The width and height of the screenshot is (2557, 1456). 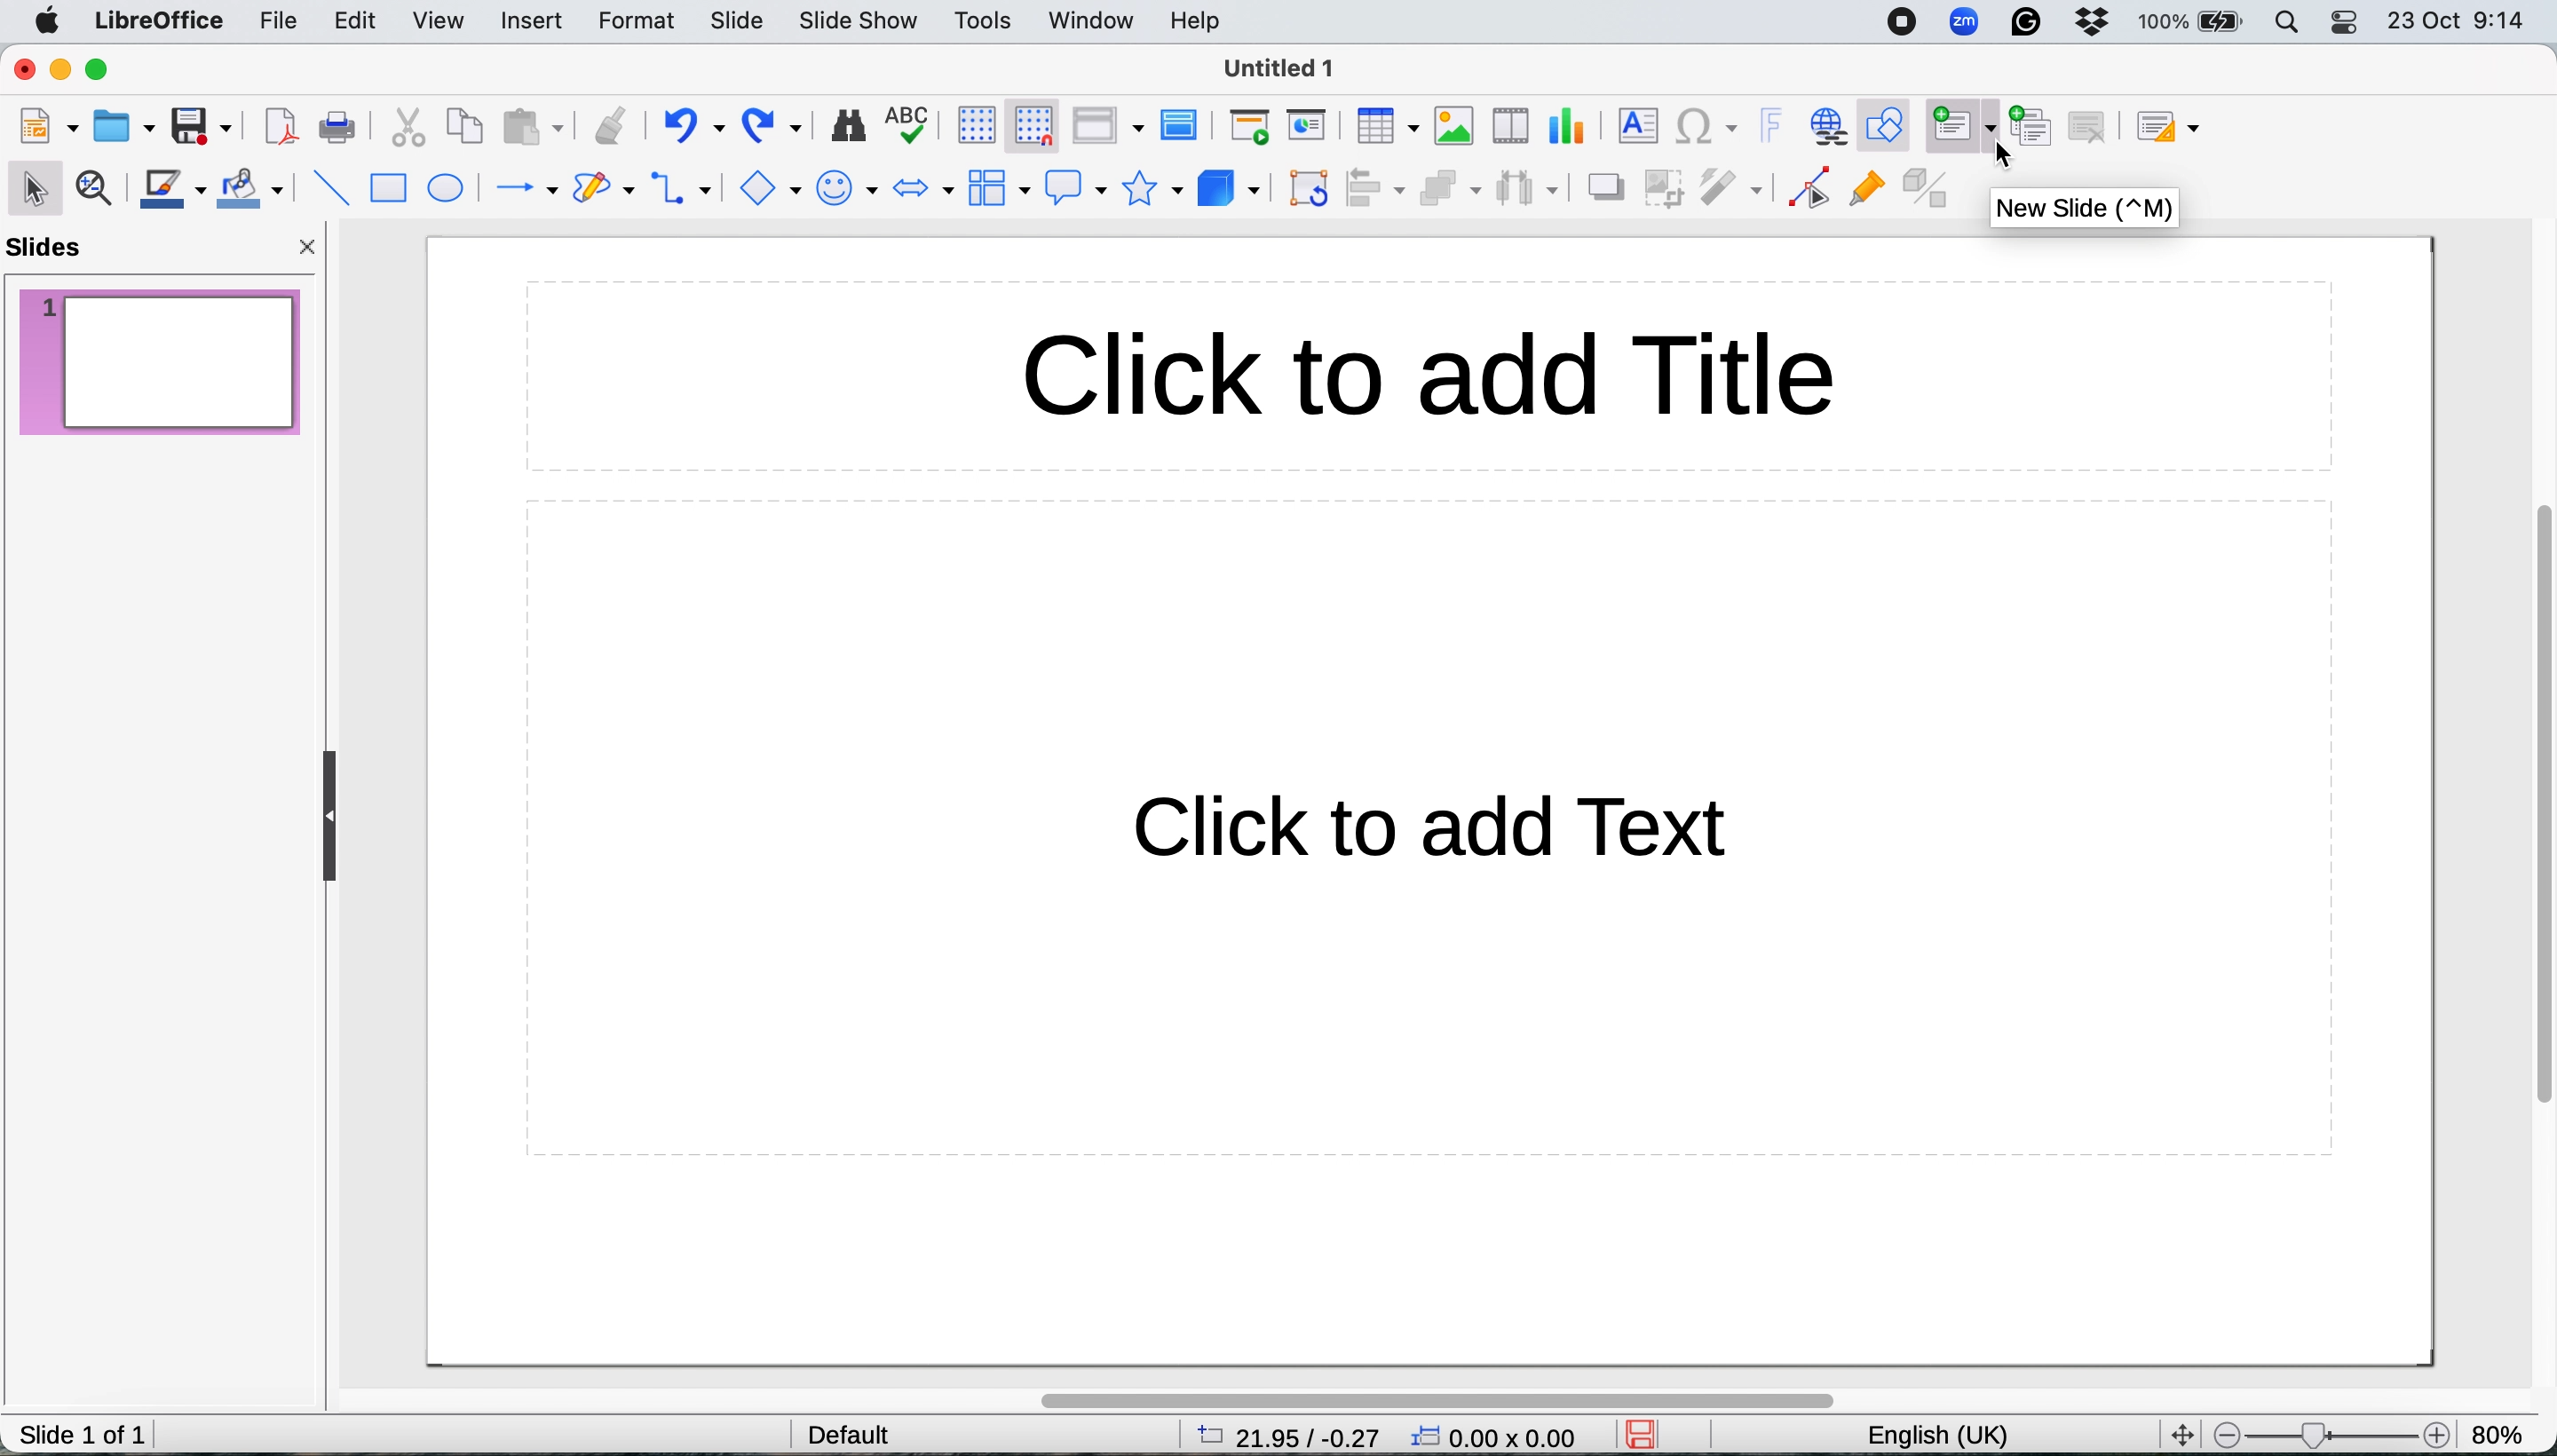 What do you see at coordinates (1249, 127) in the screenshot?
I see `start from first slide` at bounding box center [1249, 127].